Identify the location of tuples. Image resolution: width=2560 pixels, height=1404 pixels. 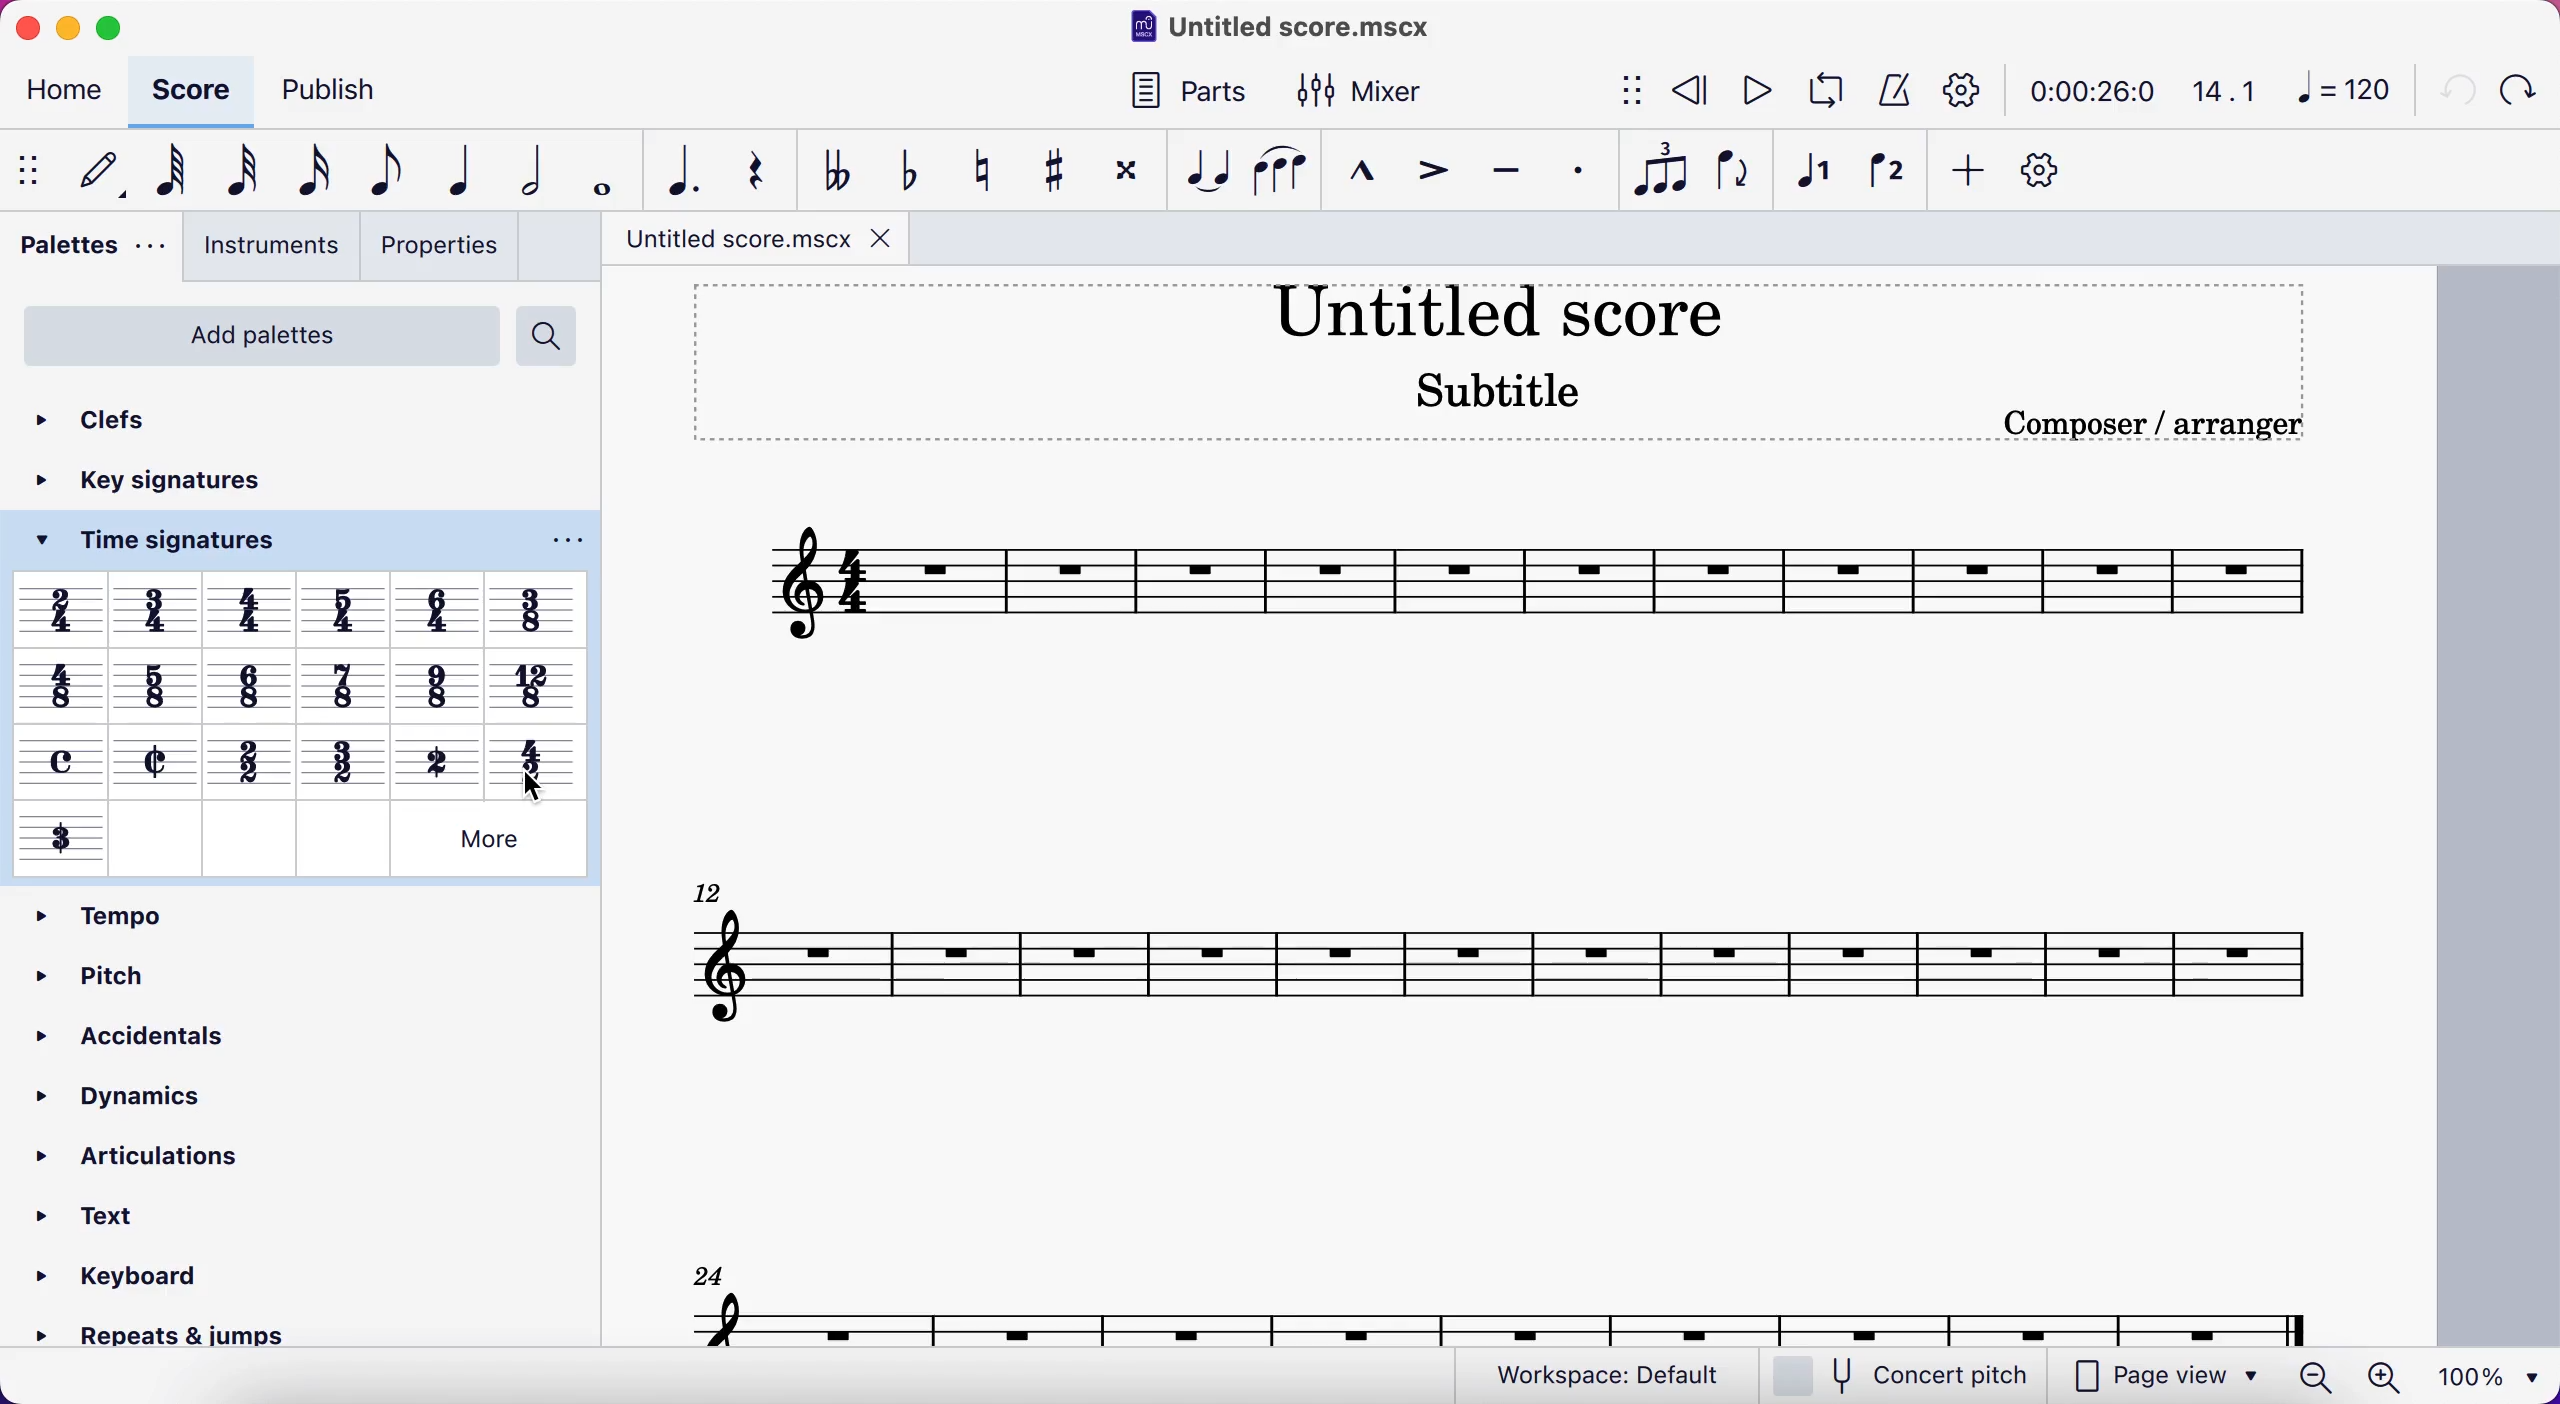
(1654, 171).